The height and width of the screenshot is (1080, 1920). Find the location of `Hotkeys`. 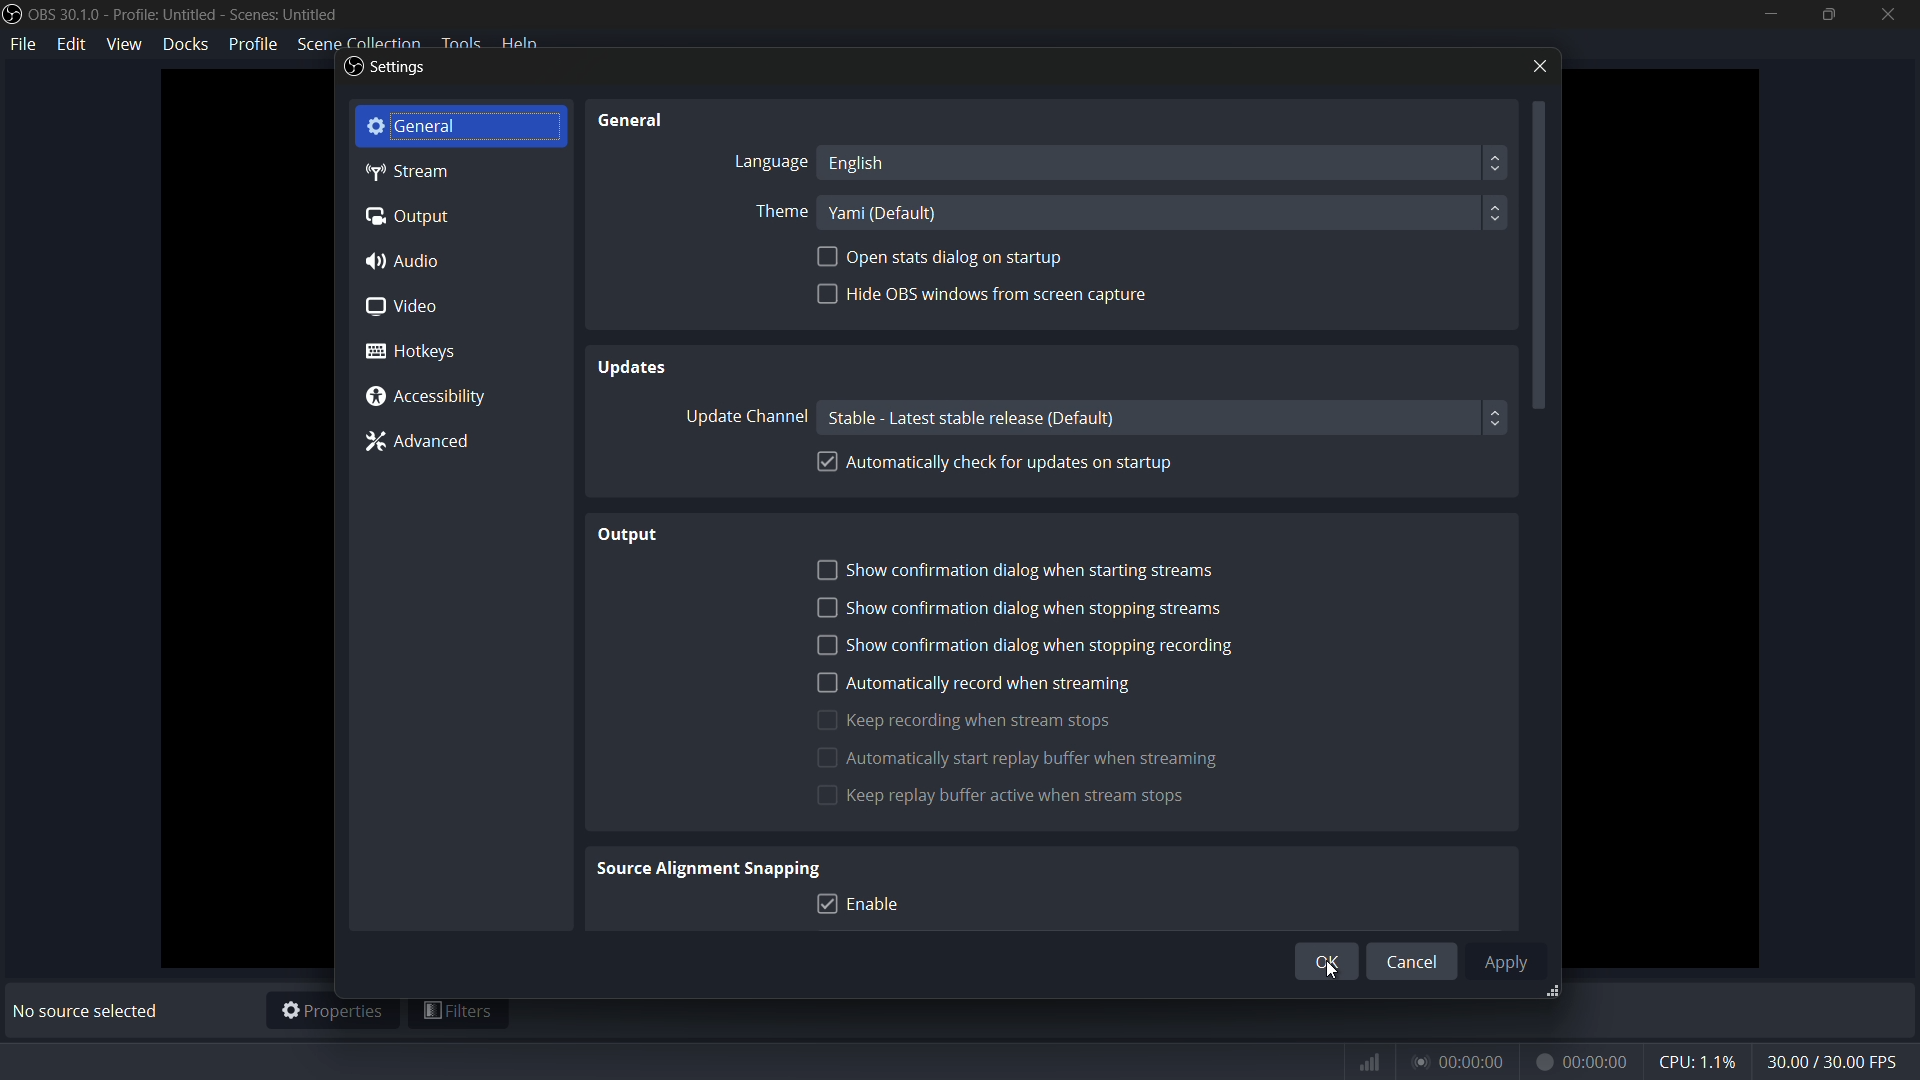

Hotkeys is located at coordinates (414, 353).